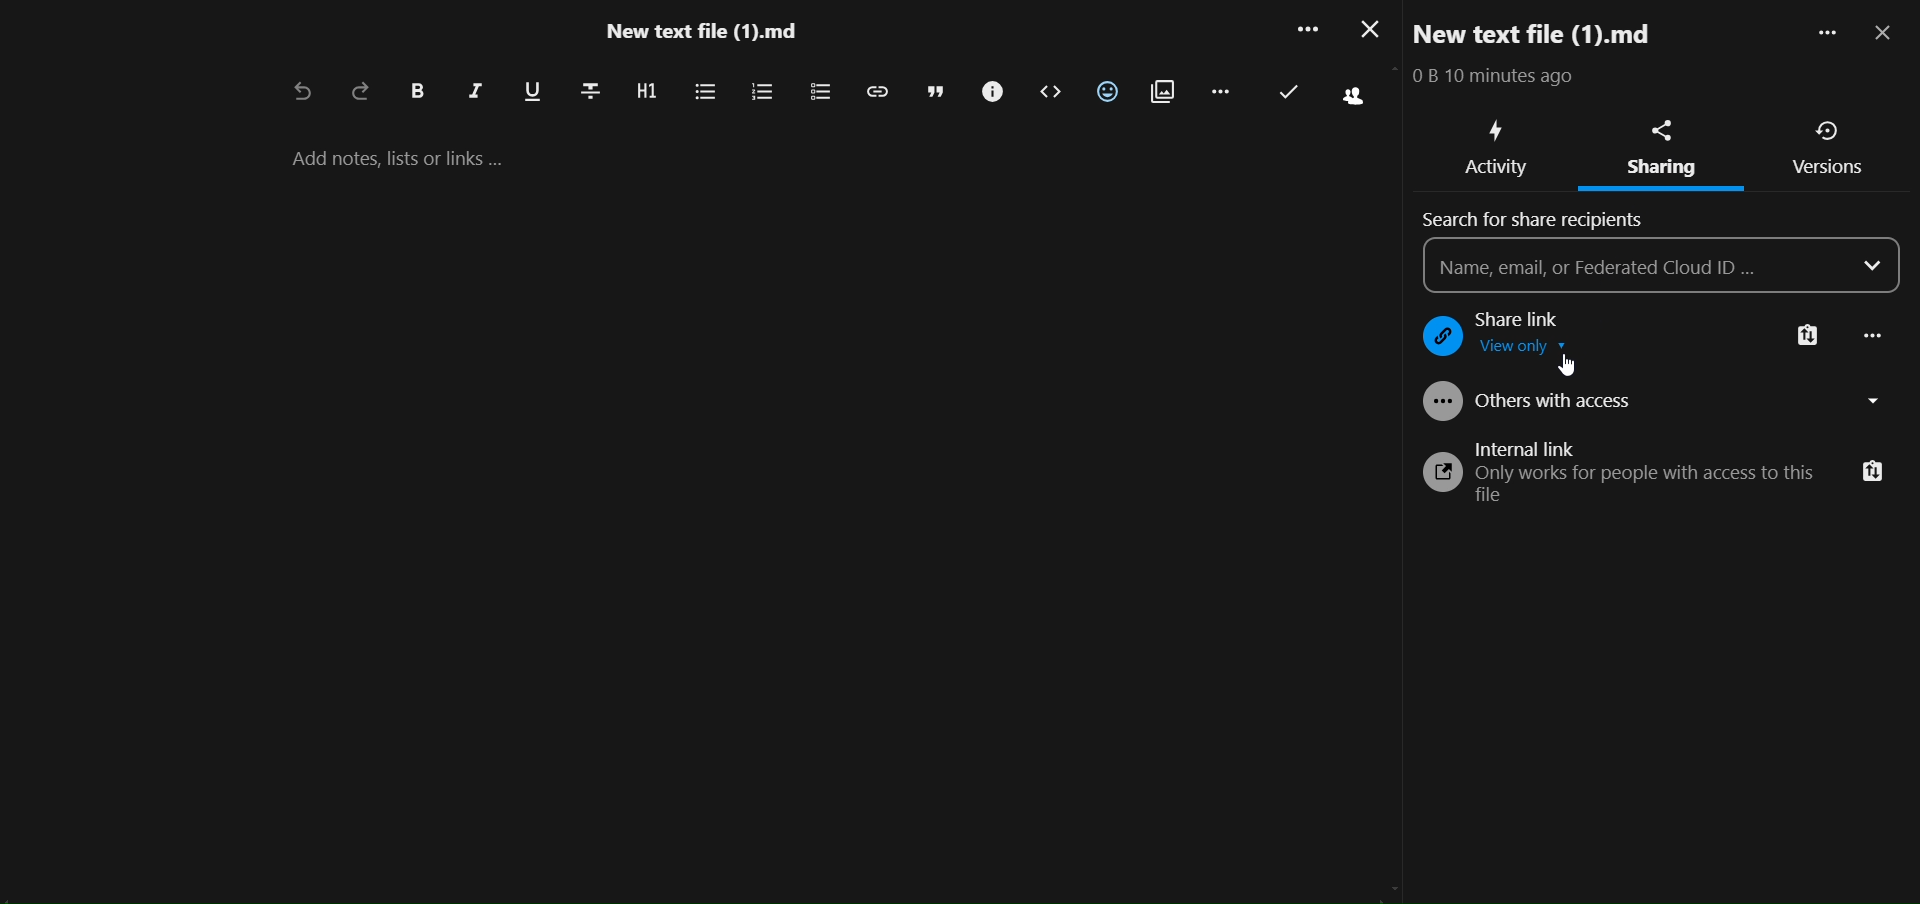  I want to click on last saved, so click(1290, 92).